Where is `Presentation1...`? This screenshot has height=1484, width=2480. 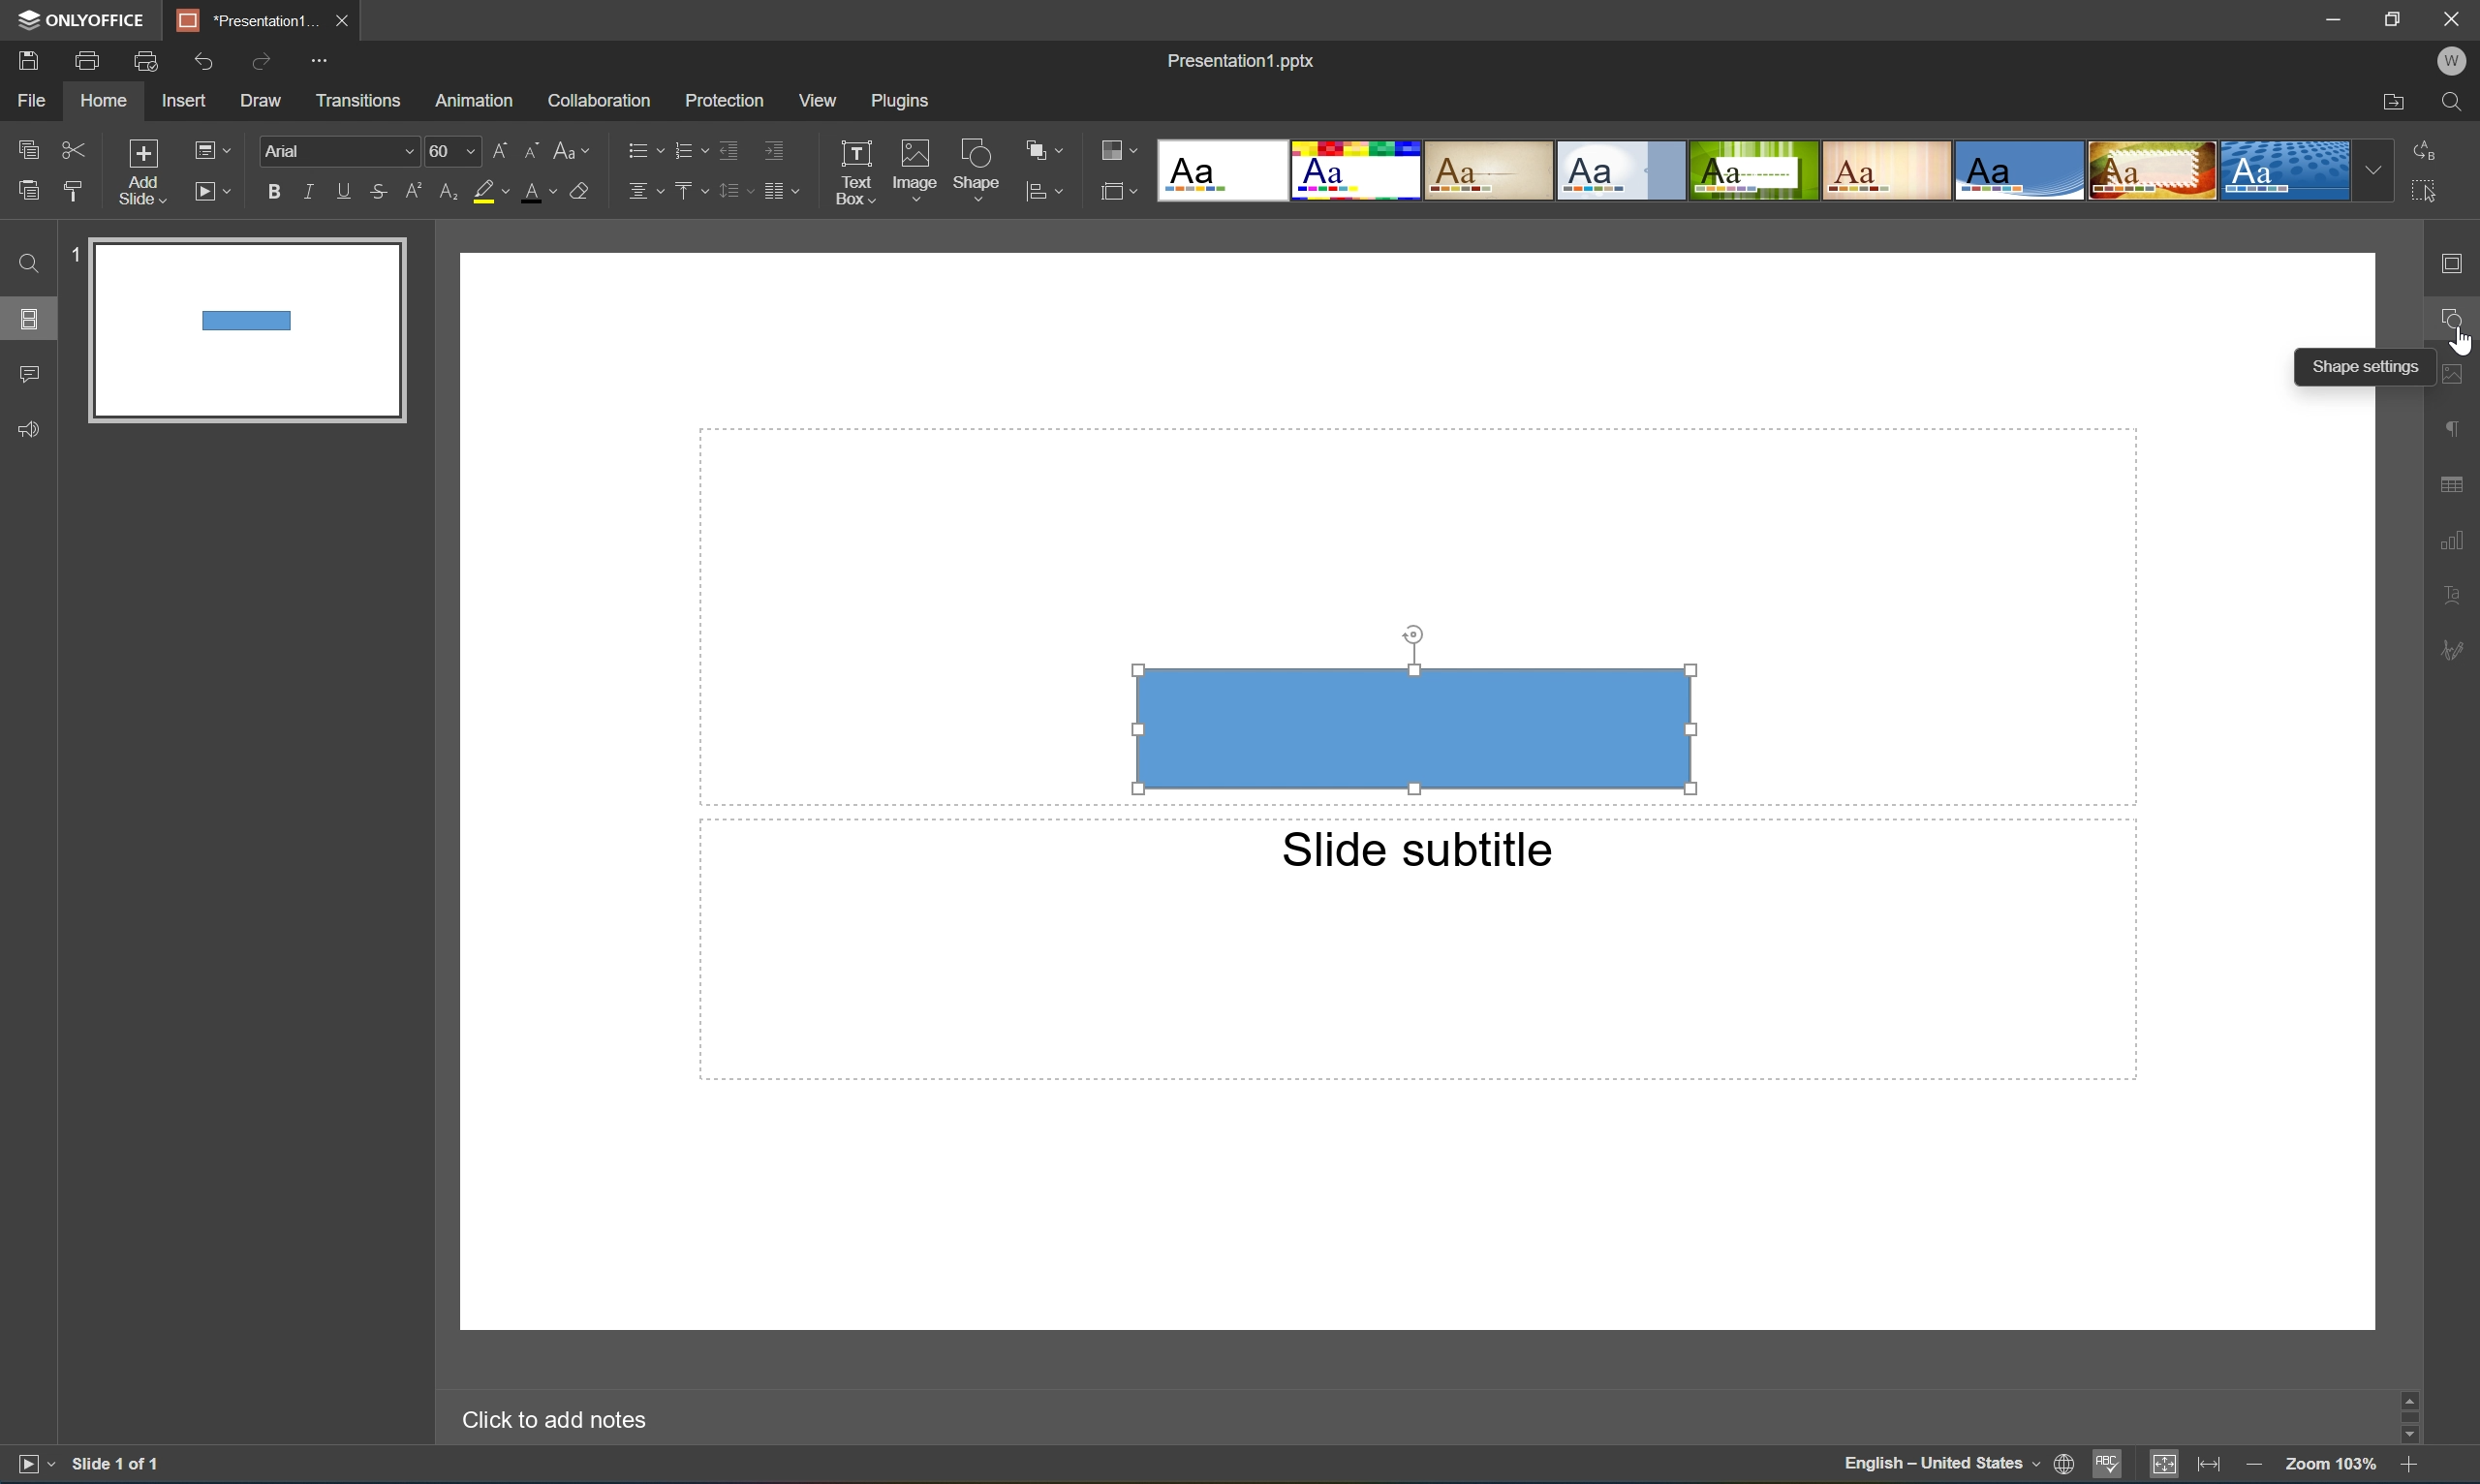 Presentation1... is located at coordinates (240, 19).